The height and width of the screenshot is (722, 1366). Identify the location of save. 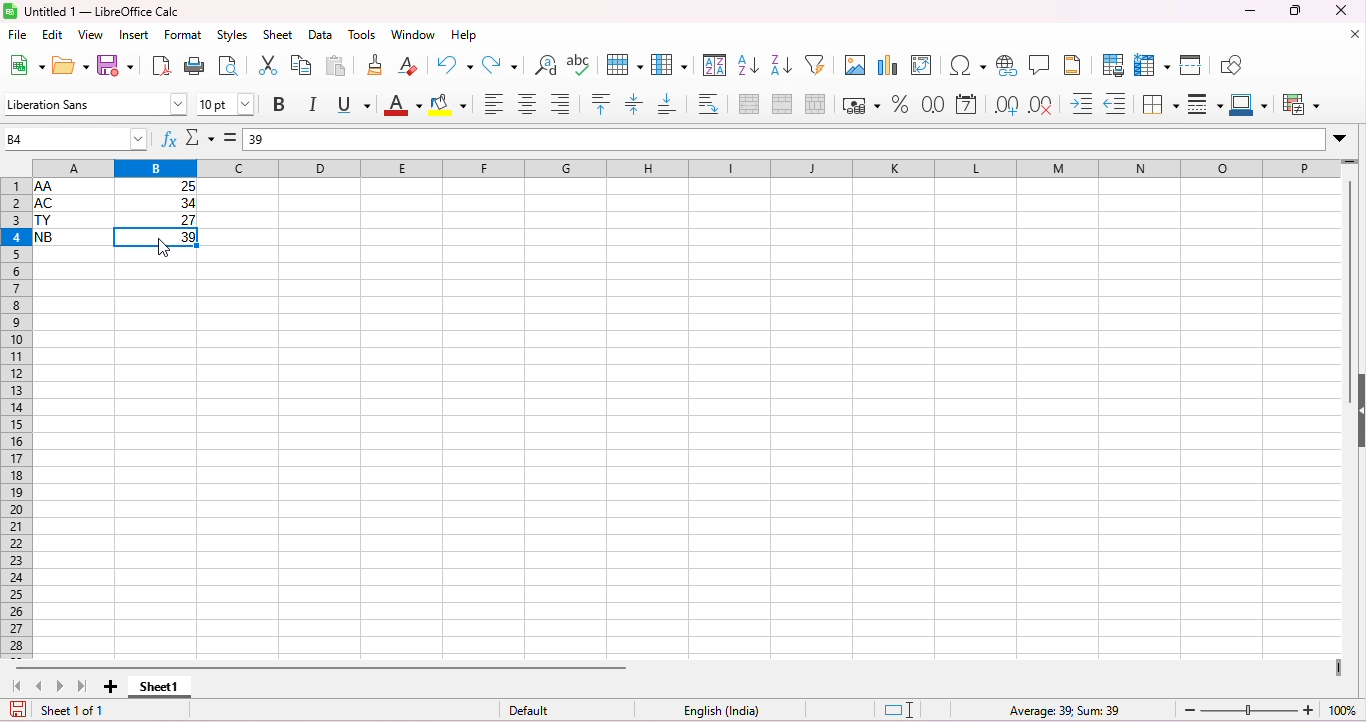
(116, 64).